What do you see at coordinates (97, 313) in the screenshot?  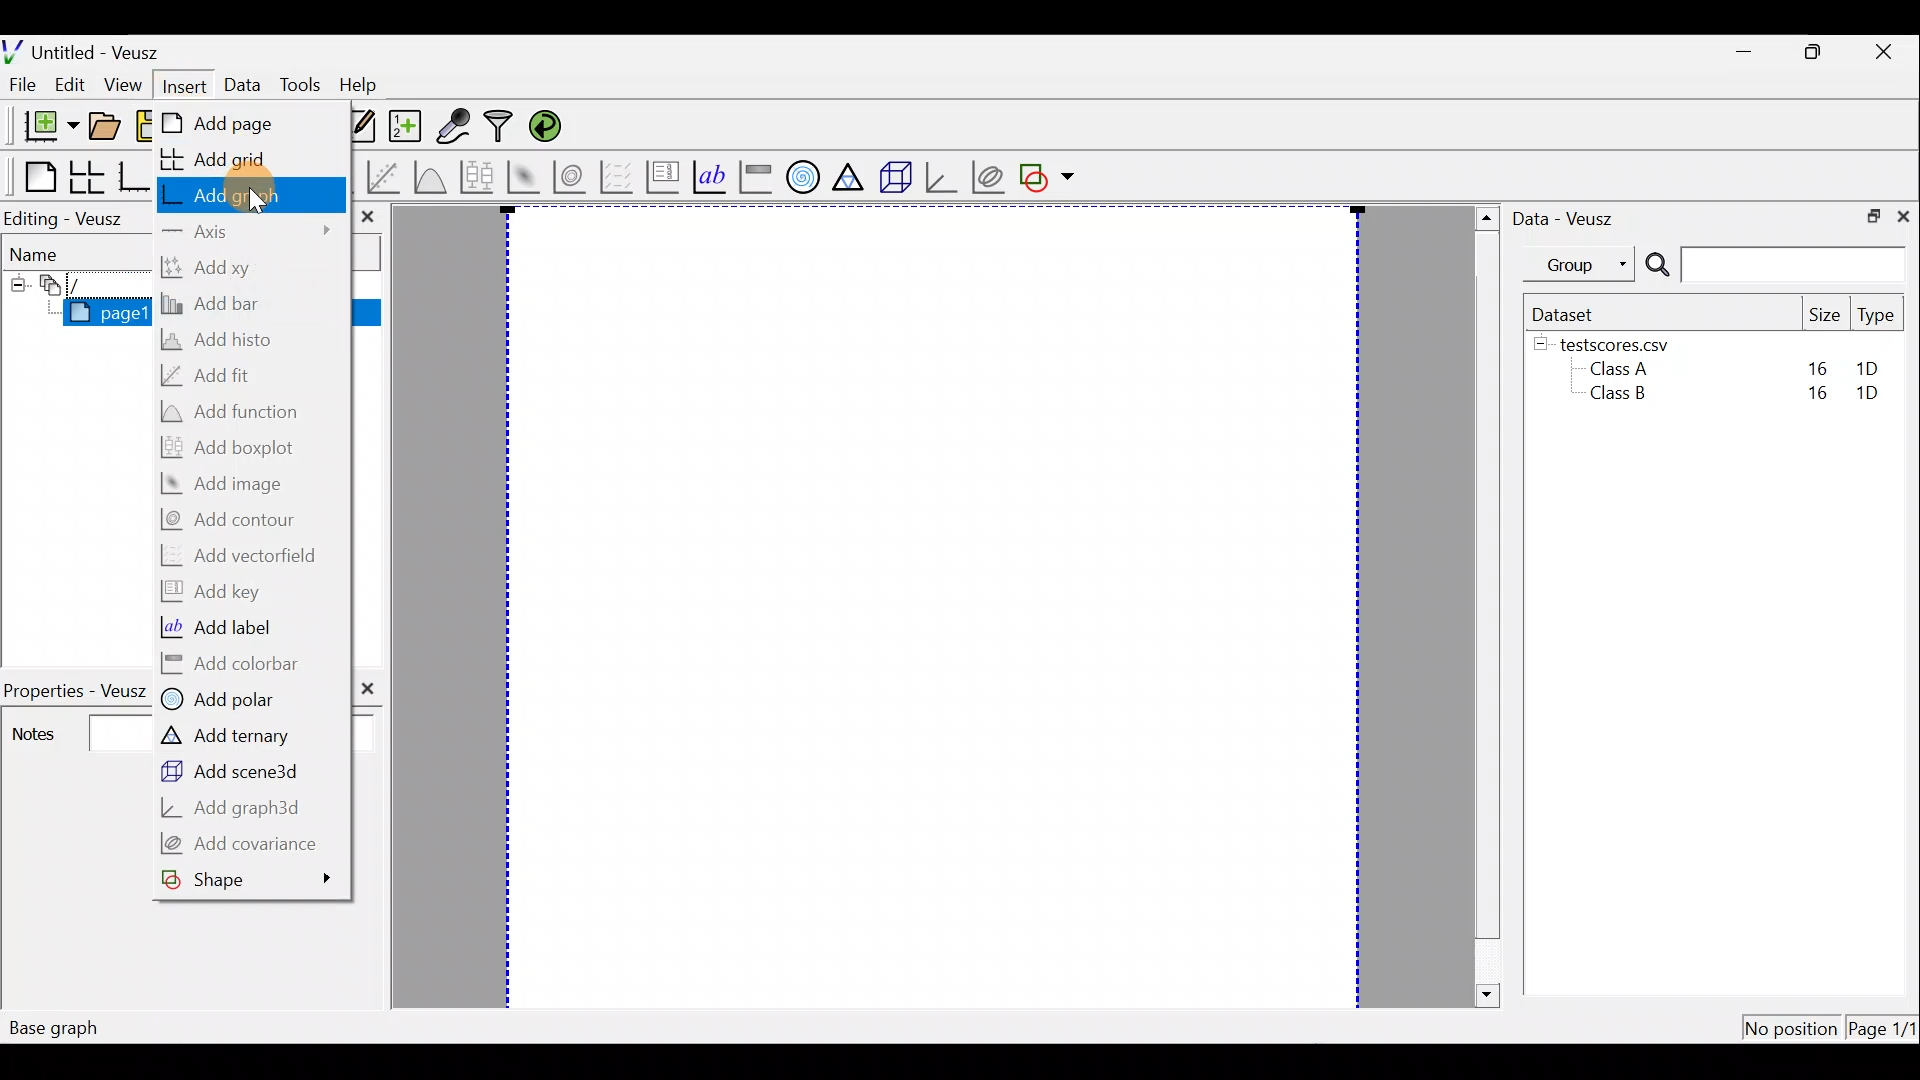 I see `page1` at bounding box center [97, 313].